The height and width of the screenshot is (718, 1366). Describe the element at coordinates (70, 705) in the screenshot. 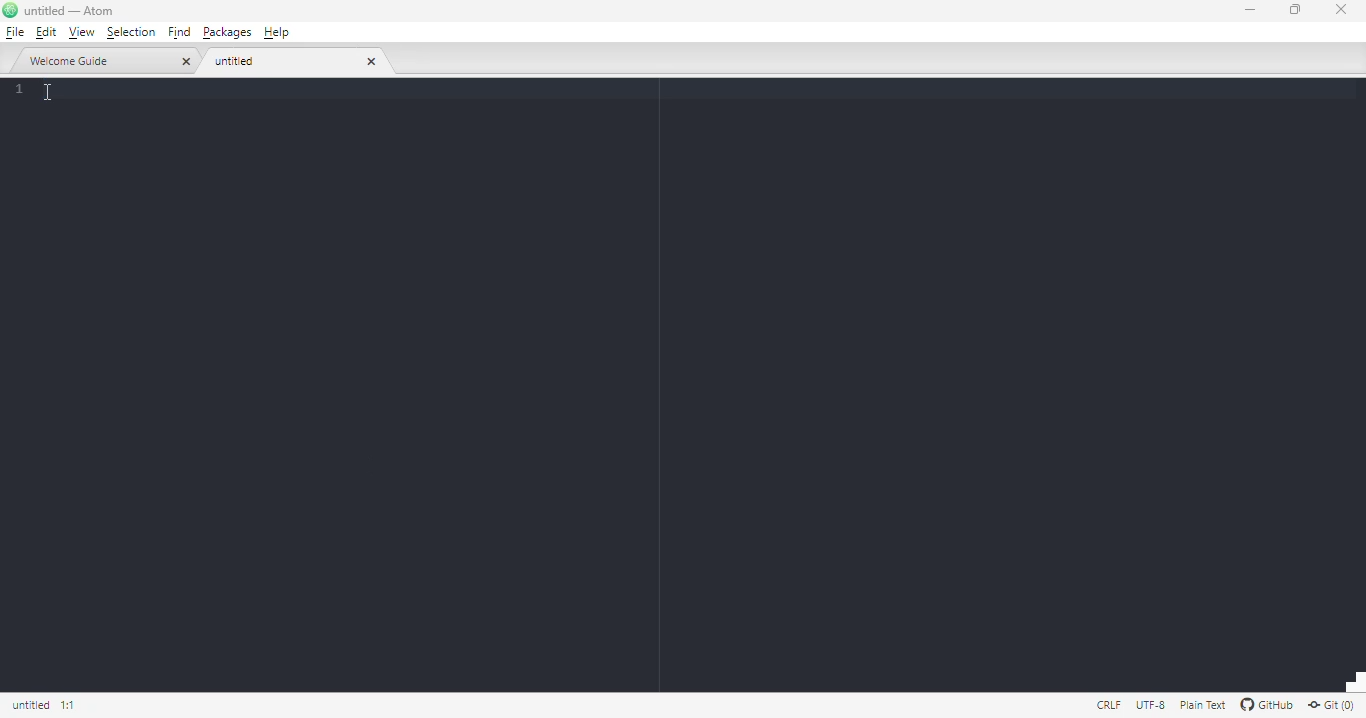

I see `line 1, column 1` at that location.